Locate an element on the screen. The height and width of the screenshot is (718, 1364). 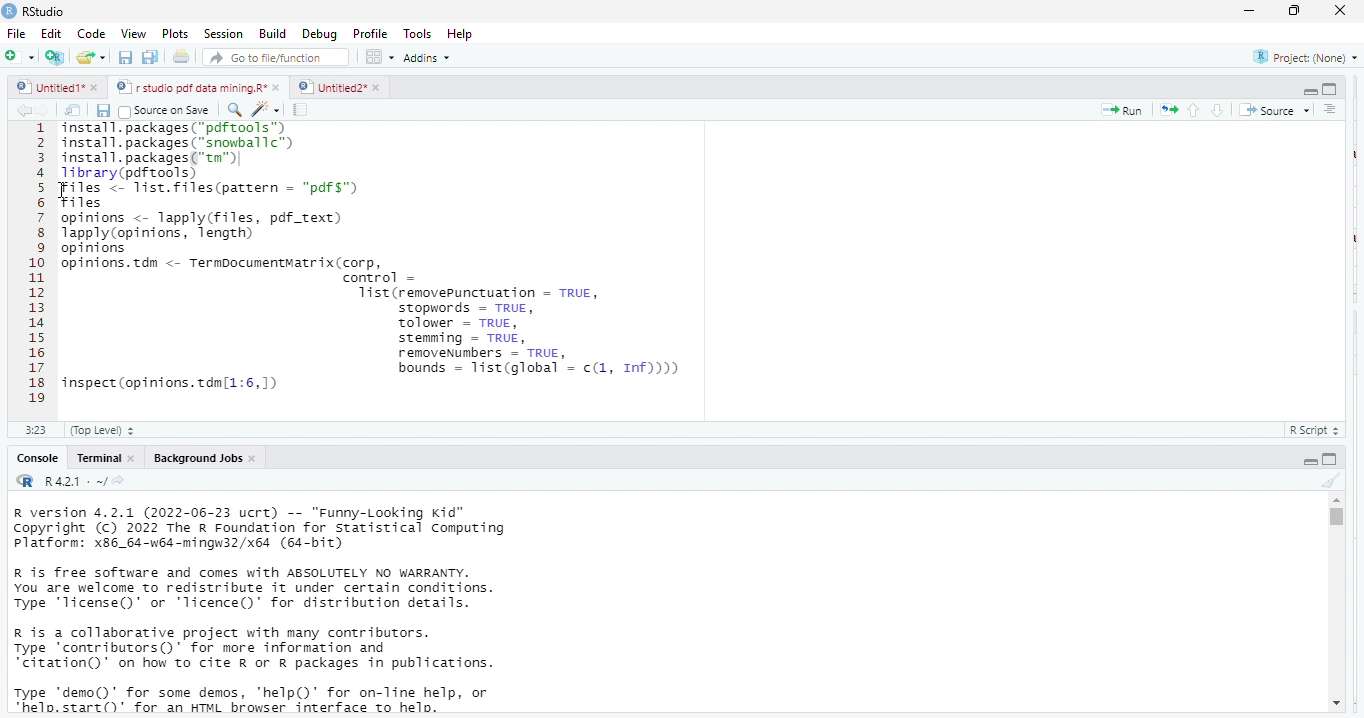
show document outline is located at coordinates (1332, 110).